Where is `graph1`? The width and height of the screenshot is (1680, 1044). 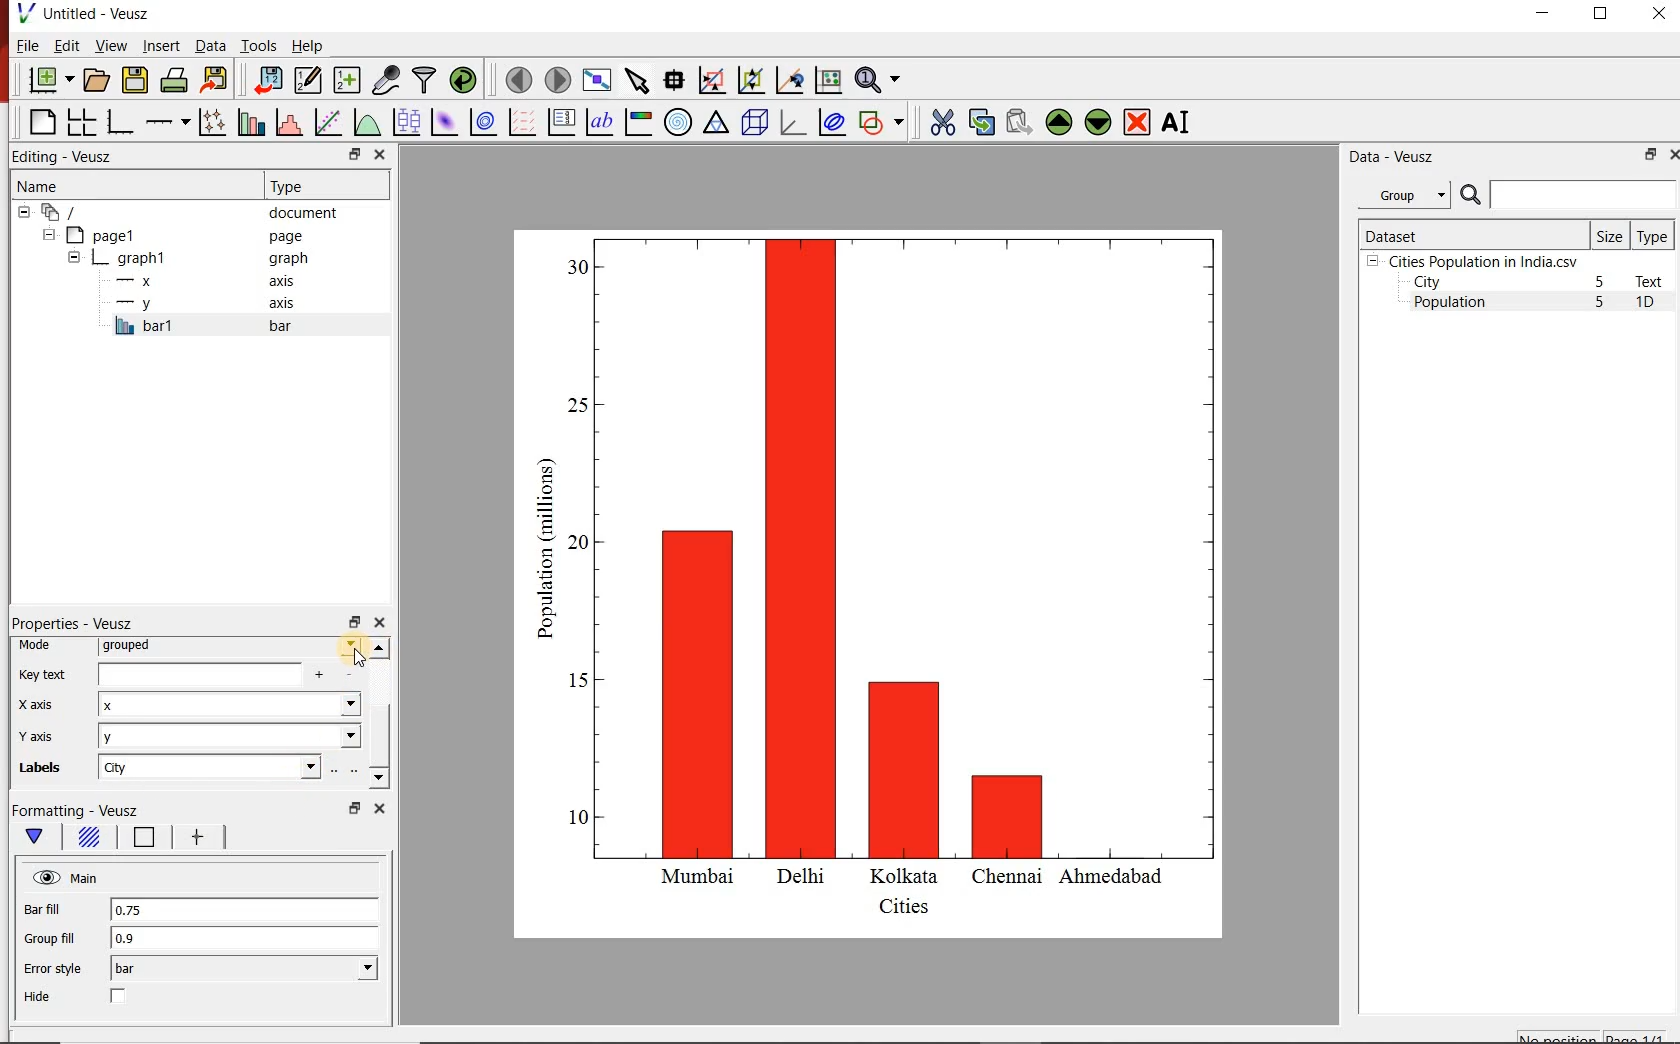
graph1 is located at coordinates (191, 258).